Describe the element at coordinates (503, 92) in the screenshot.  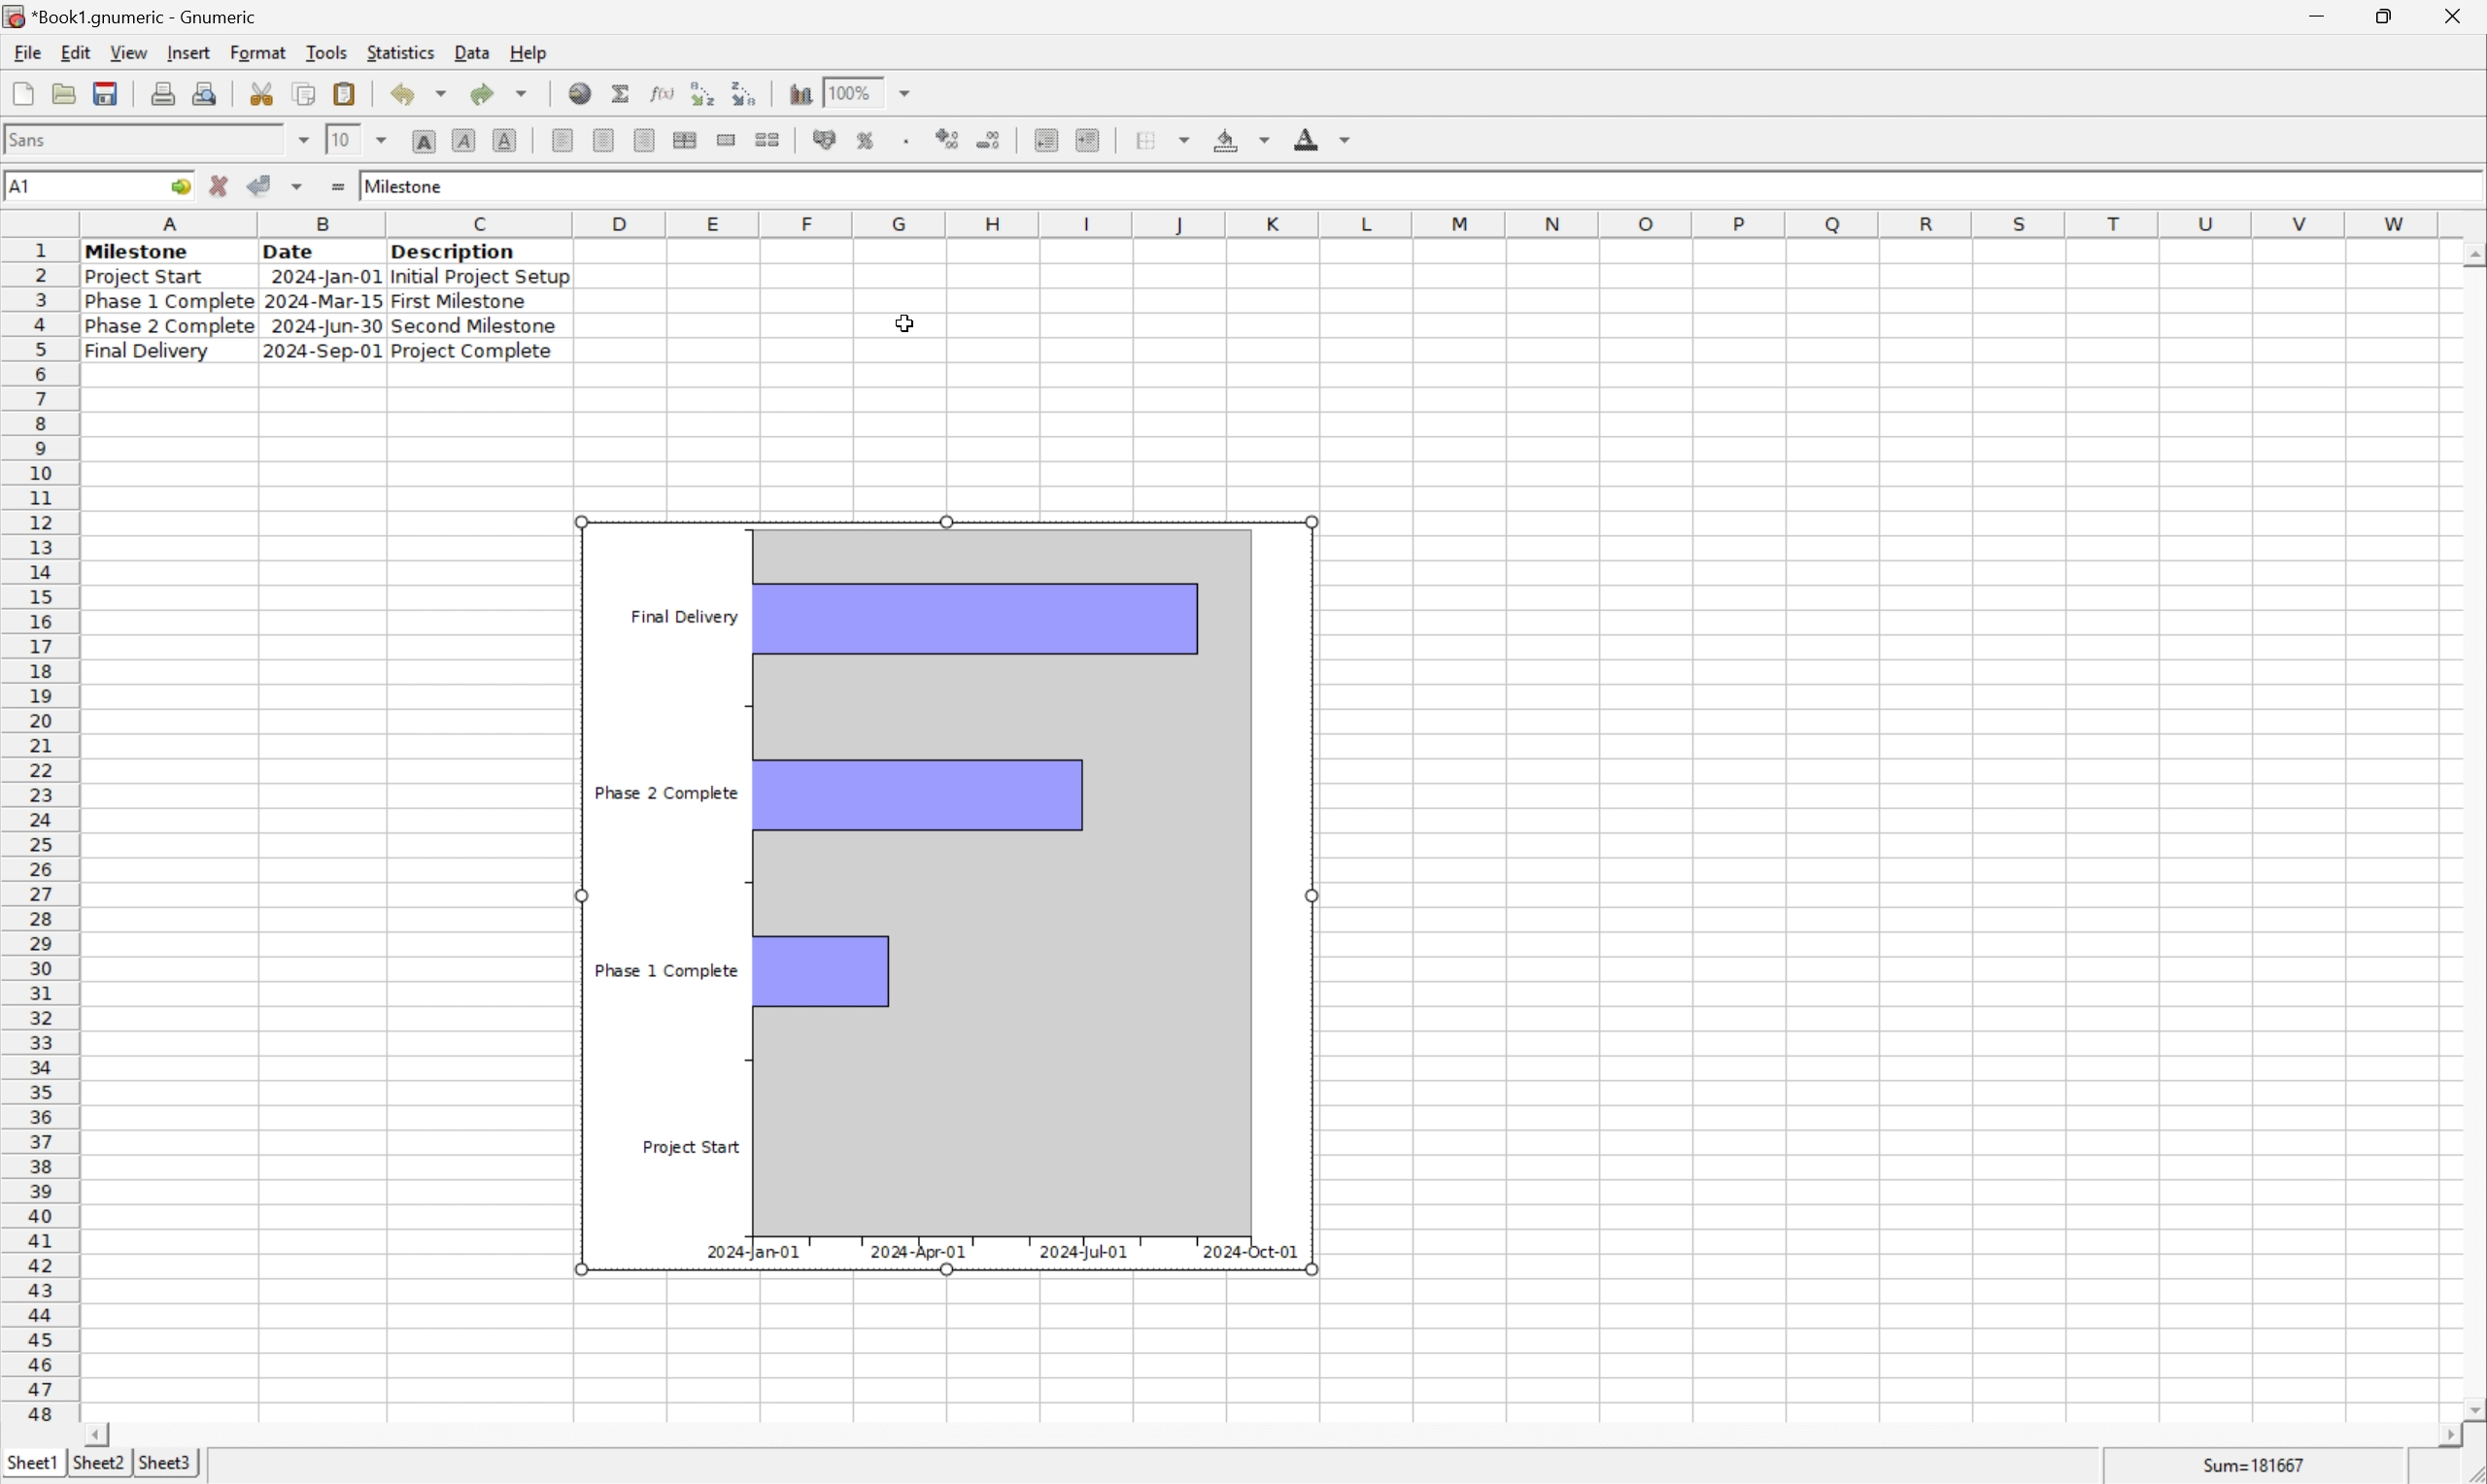
I see `redo` at that location.